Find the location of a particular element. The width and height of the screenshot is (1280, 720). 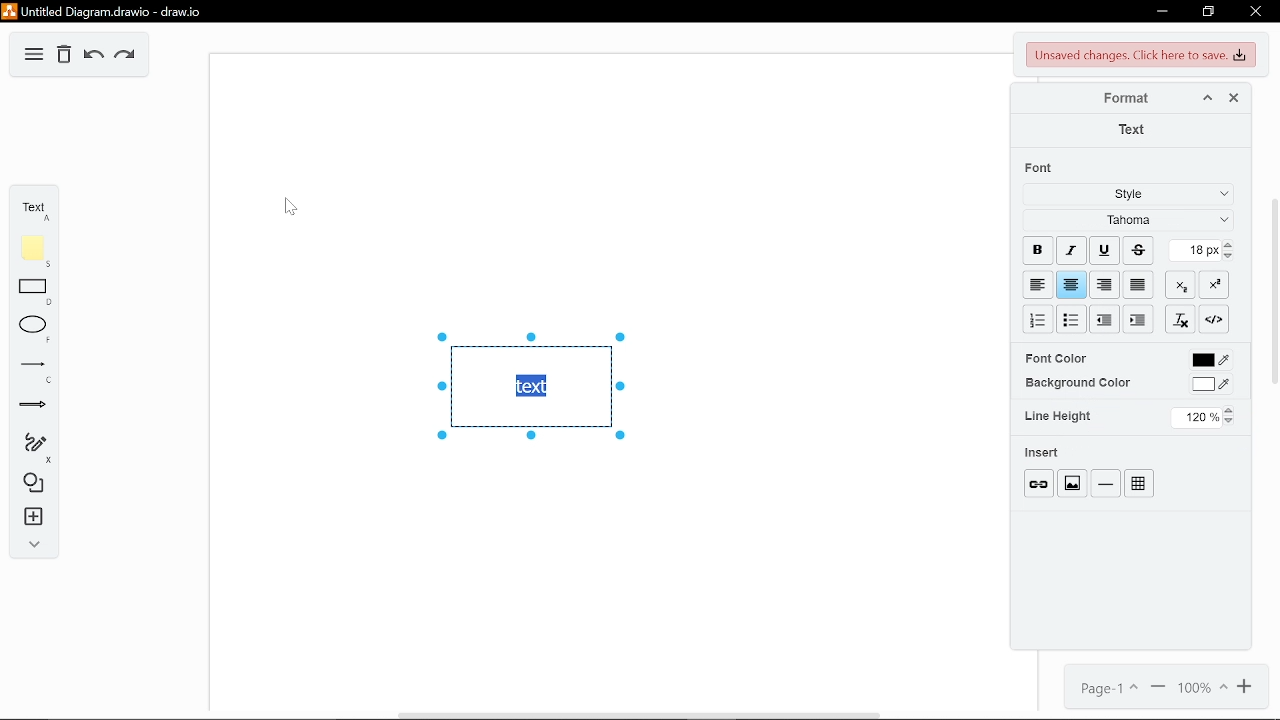

untitiled diagram.drawio - draw.io is located at coordinates (107, 11).